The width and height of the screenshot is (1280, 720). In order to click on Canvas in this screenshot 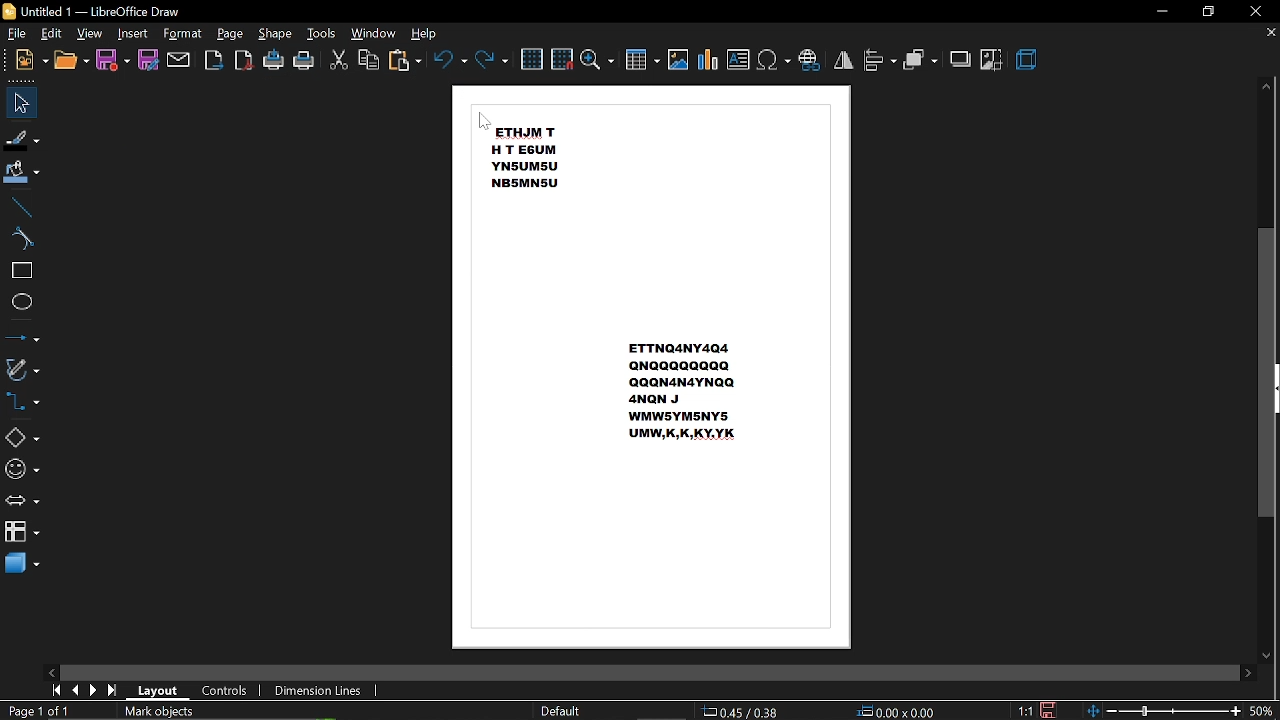, I will do `click(654, 370)`.